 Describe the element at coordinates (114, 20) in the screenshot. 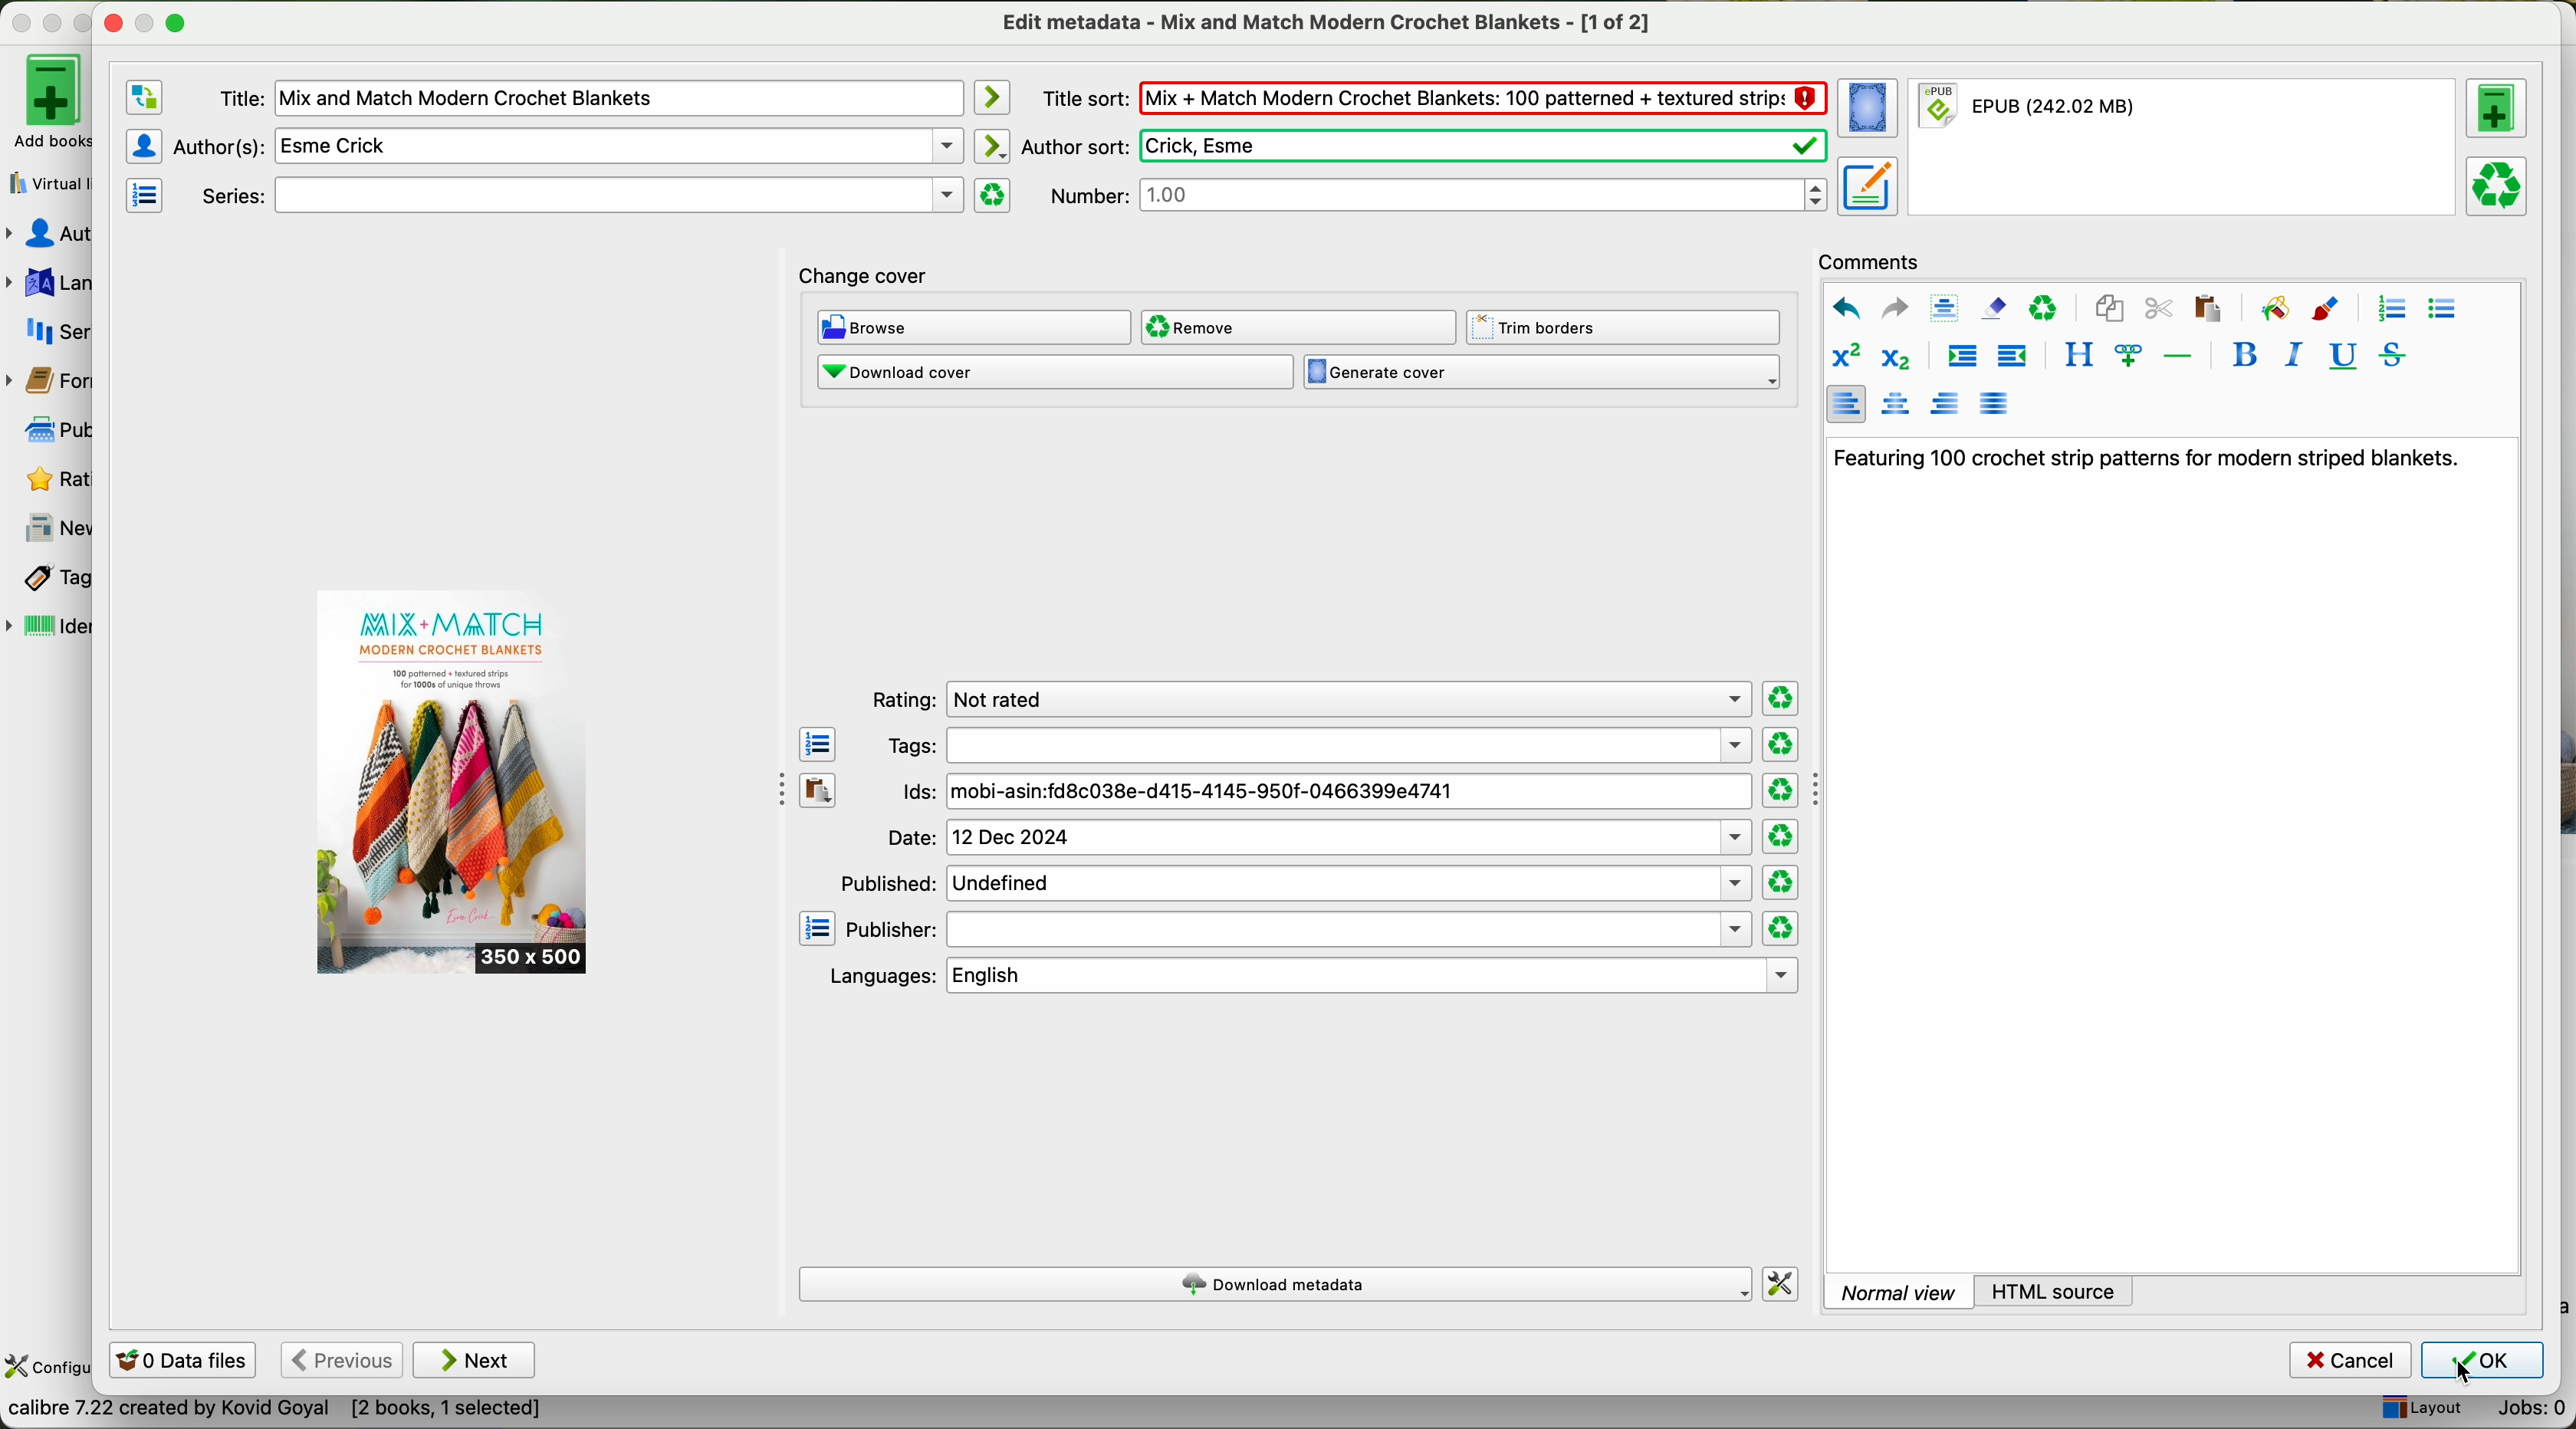

I see `close window` at that location.